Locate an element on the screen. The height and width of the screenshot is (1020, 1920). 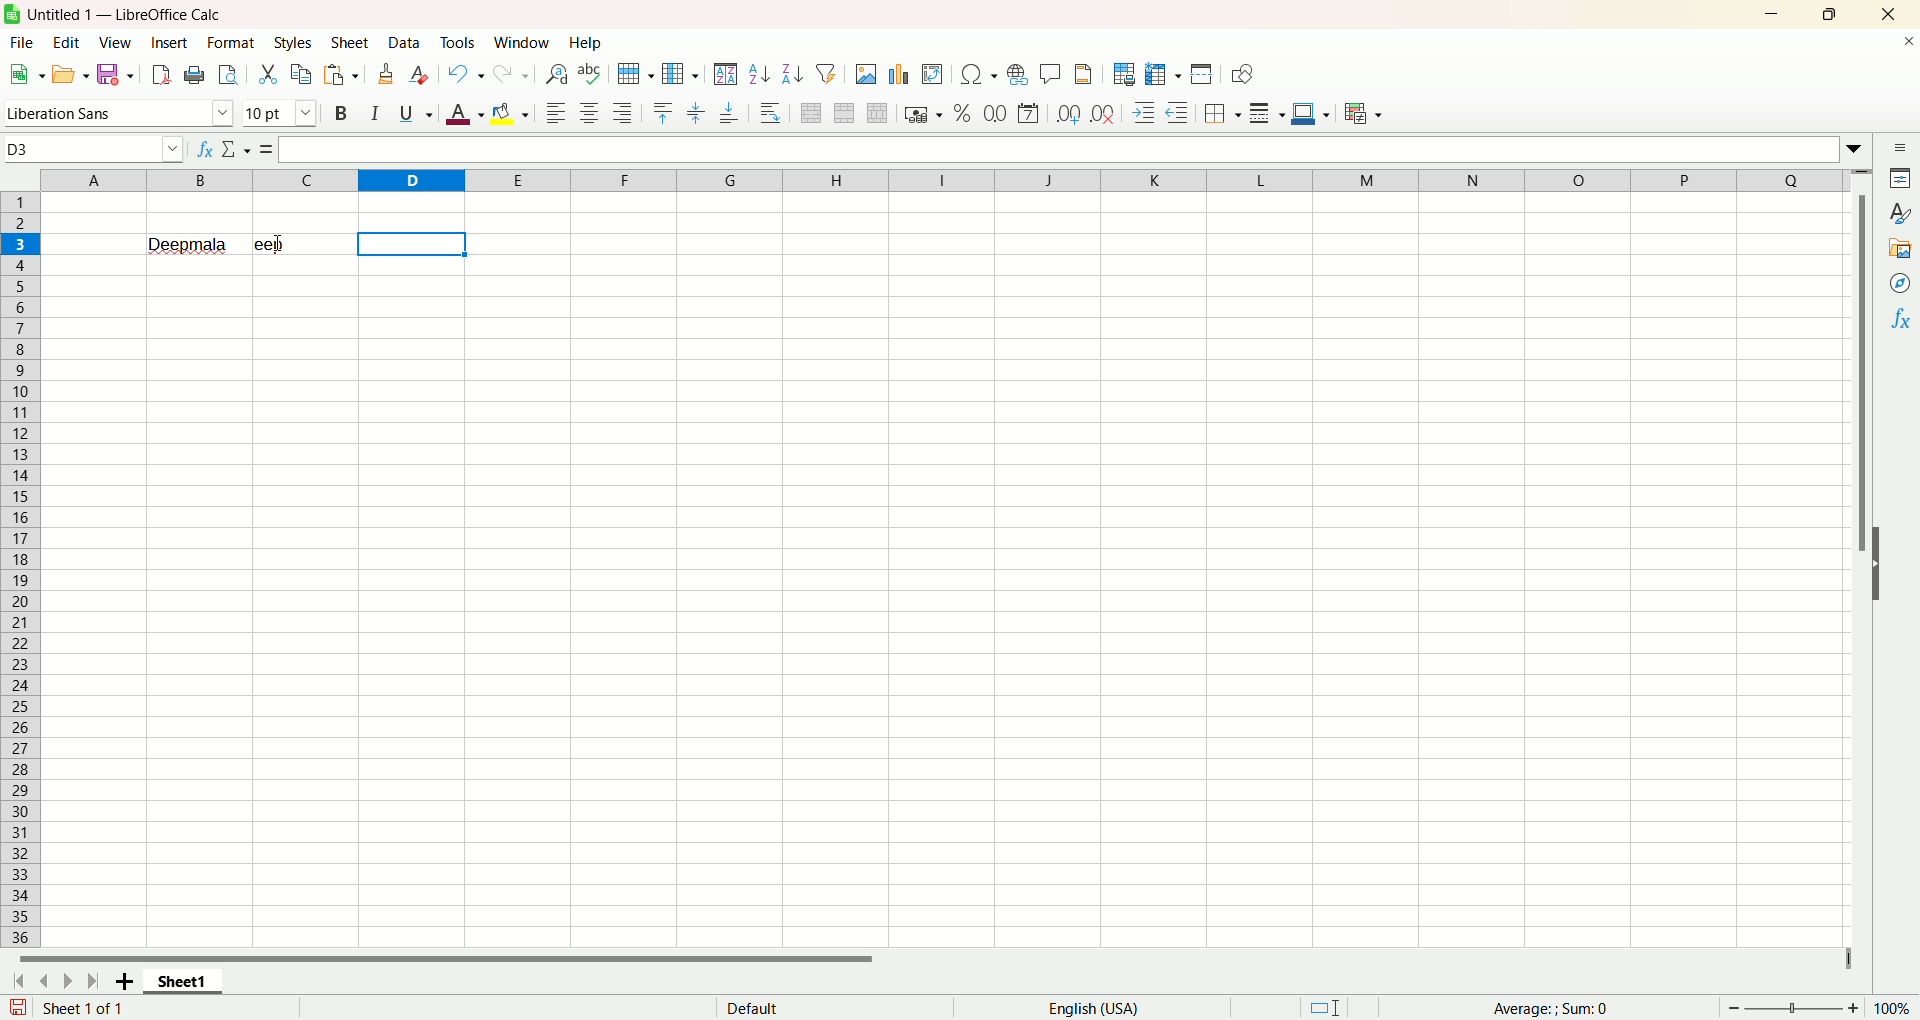
Bold is located at coordinates (344, 113).